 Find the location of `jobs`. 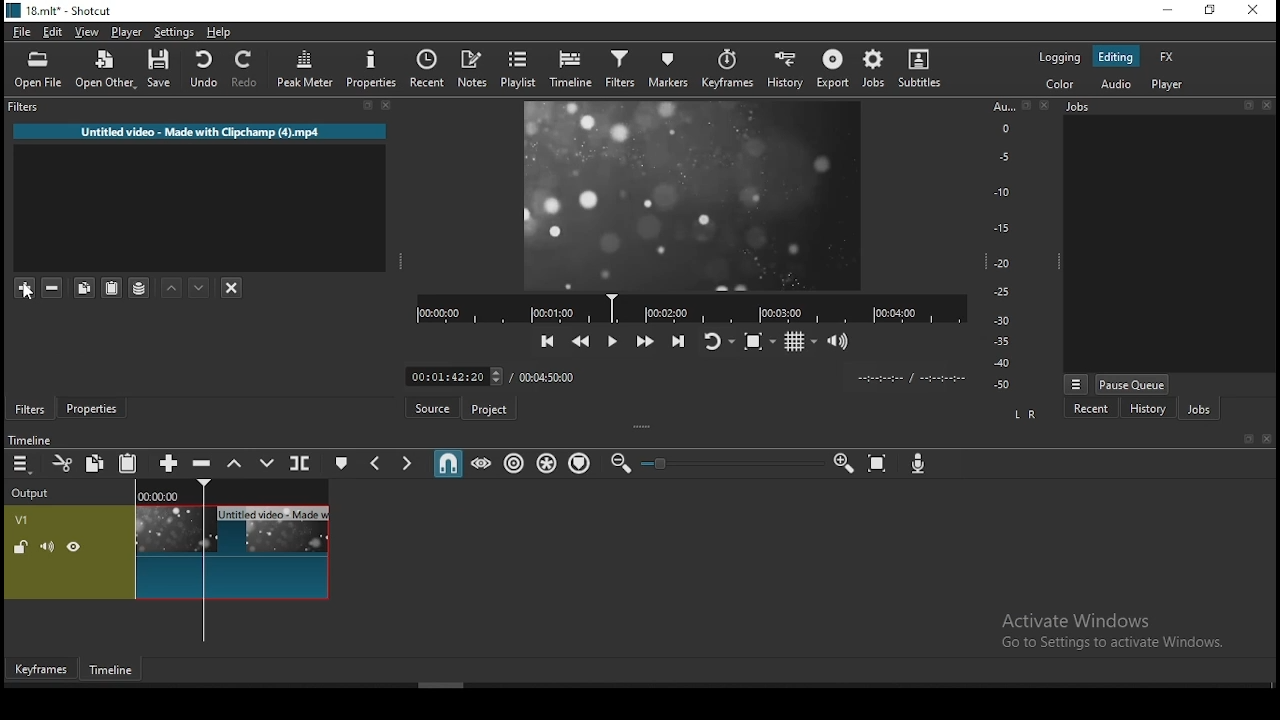

jobs is located at coordinates (874, 70).